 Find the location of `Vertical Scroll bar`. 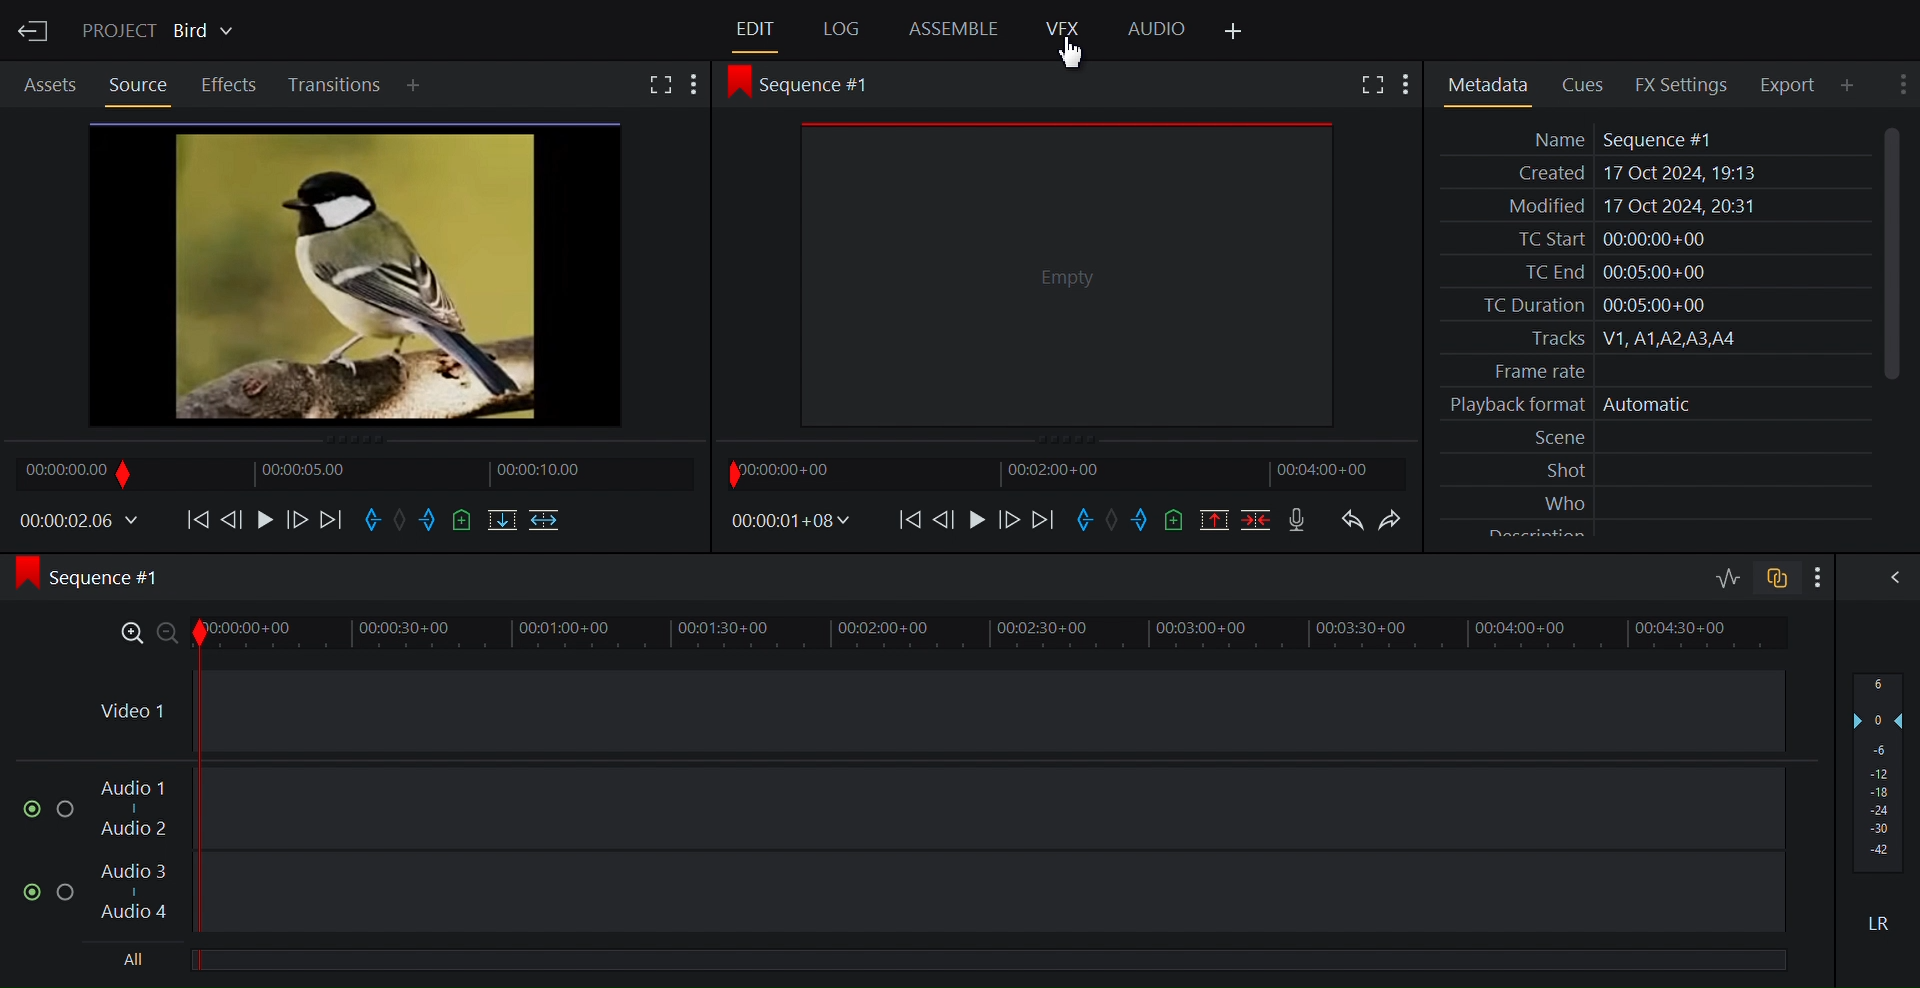

Vertical Scroll bar is located at coordinates (1893, 255).